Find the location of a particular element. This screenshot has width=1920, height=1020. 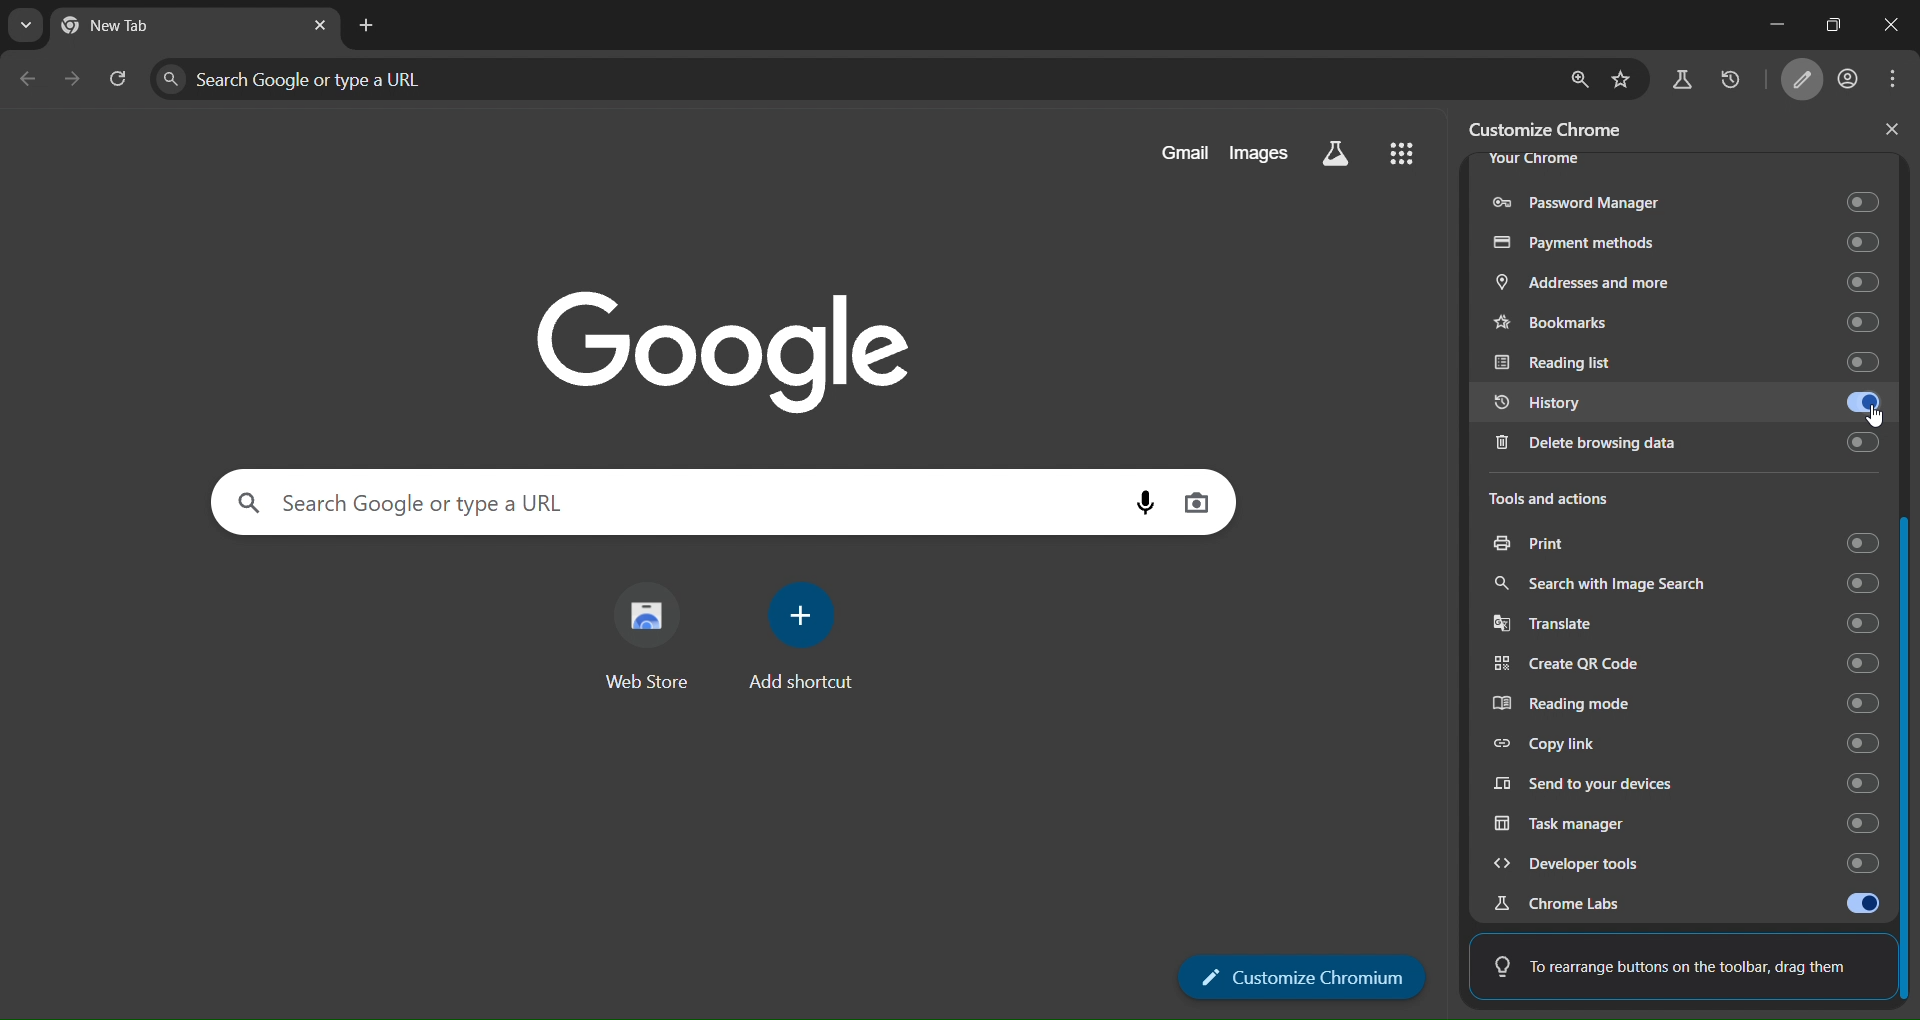

go forward one page is located at coordinates (73, 78).